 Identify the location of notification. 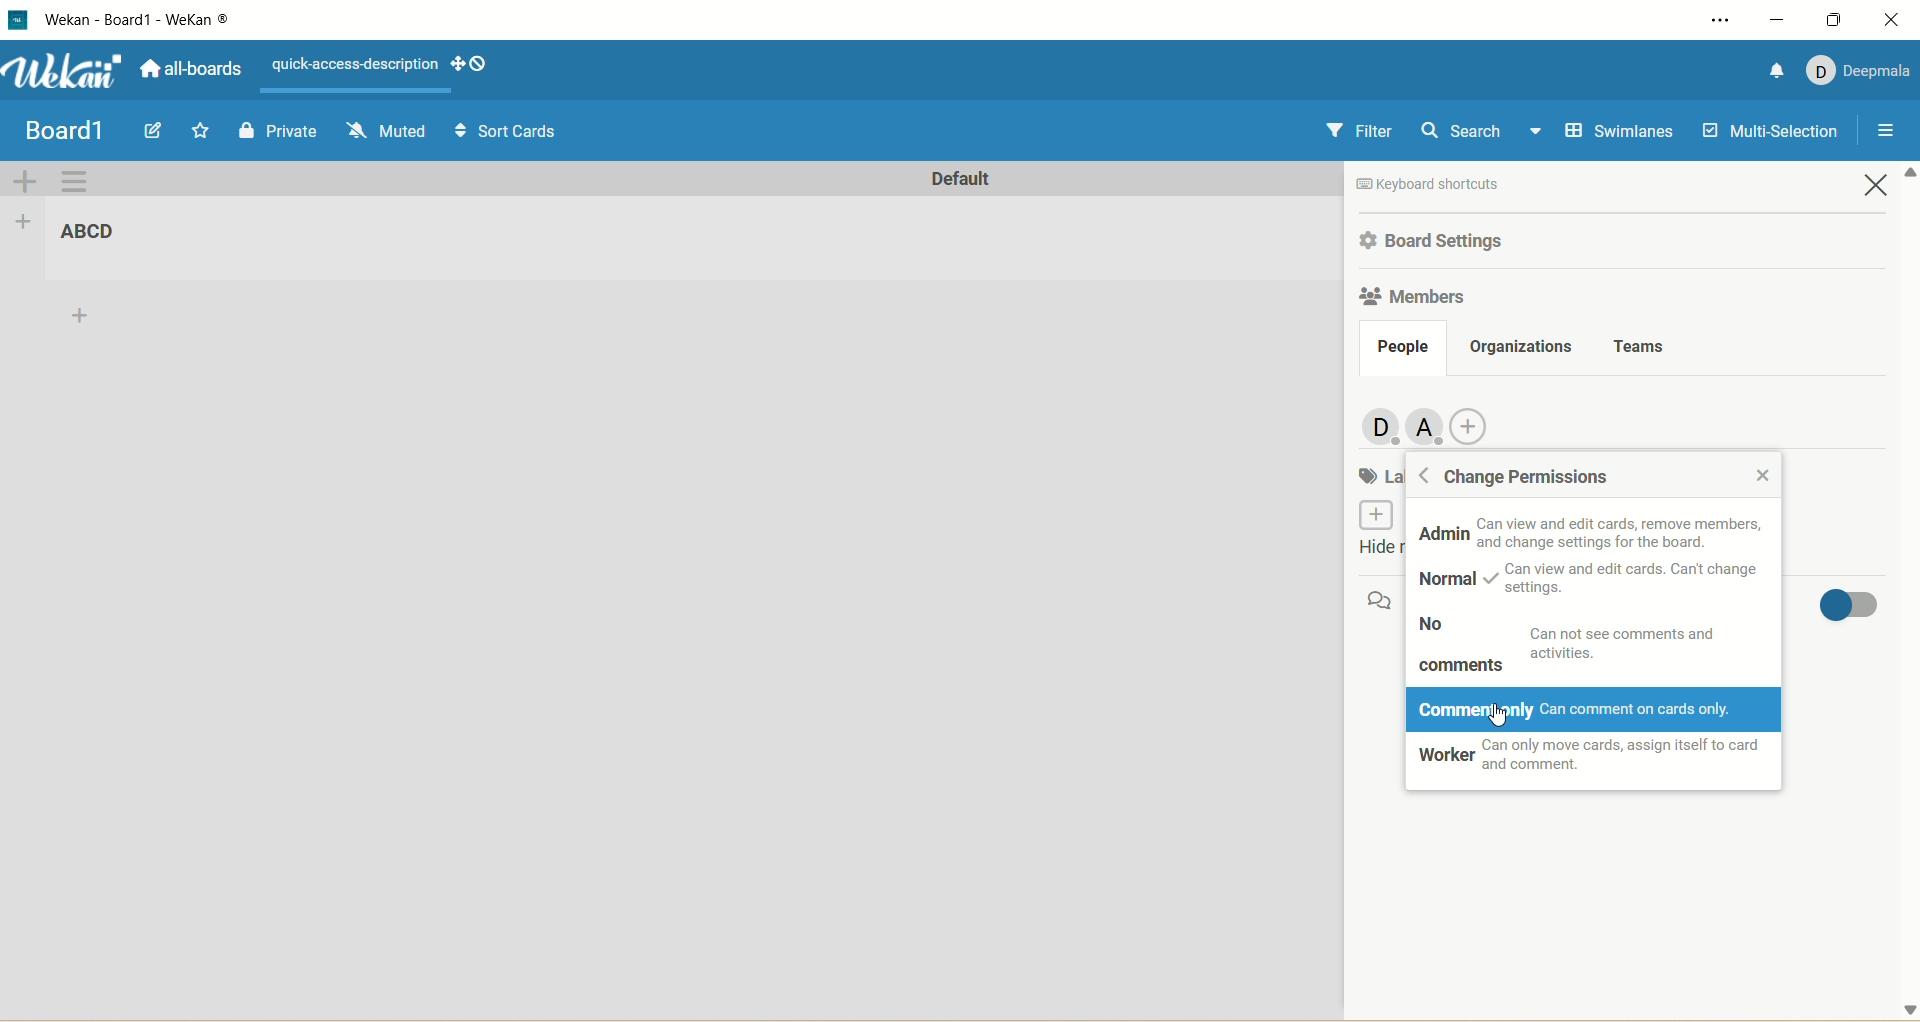
(1773, 69).